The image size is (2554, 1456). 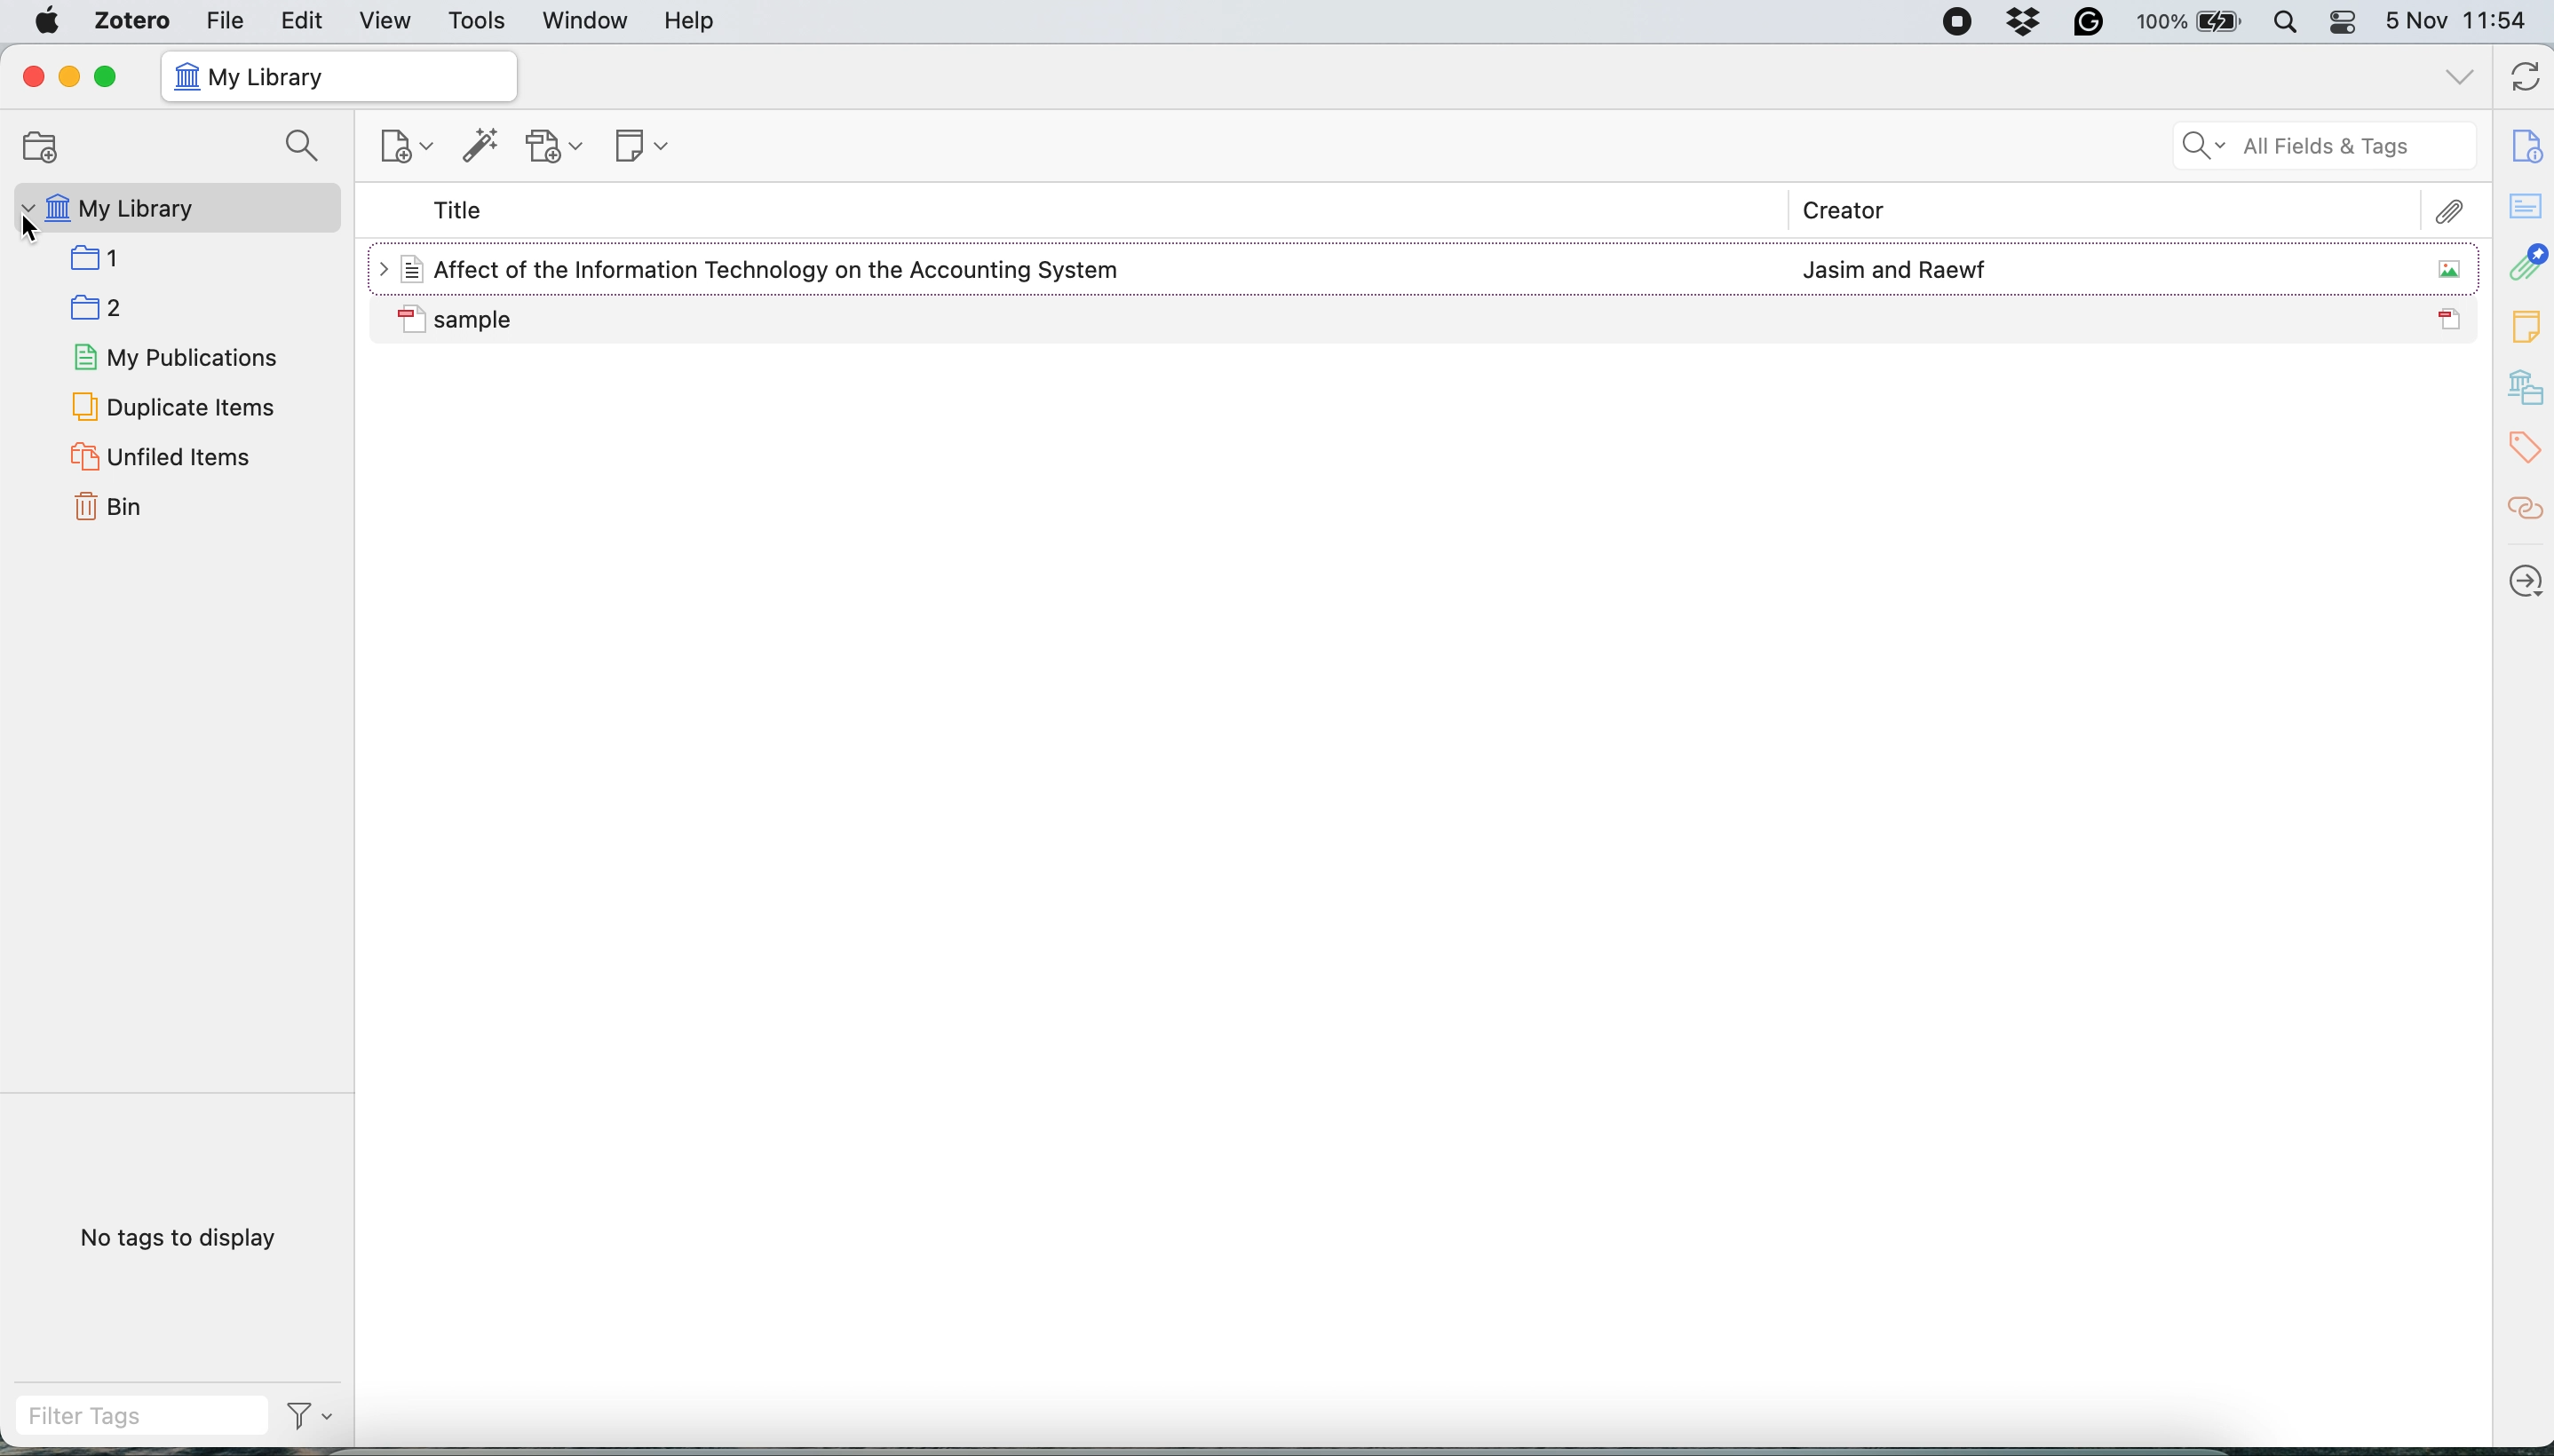 What do you see at coordinates (586, 21) in the screenshot?
I see `window` at bounding box center [586, 21].